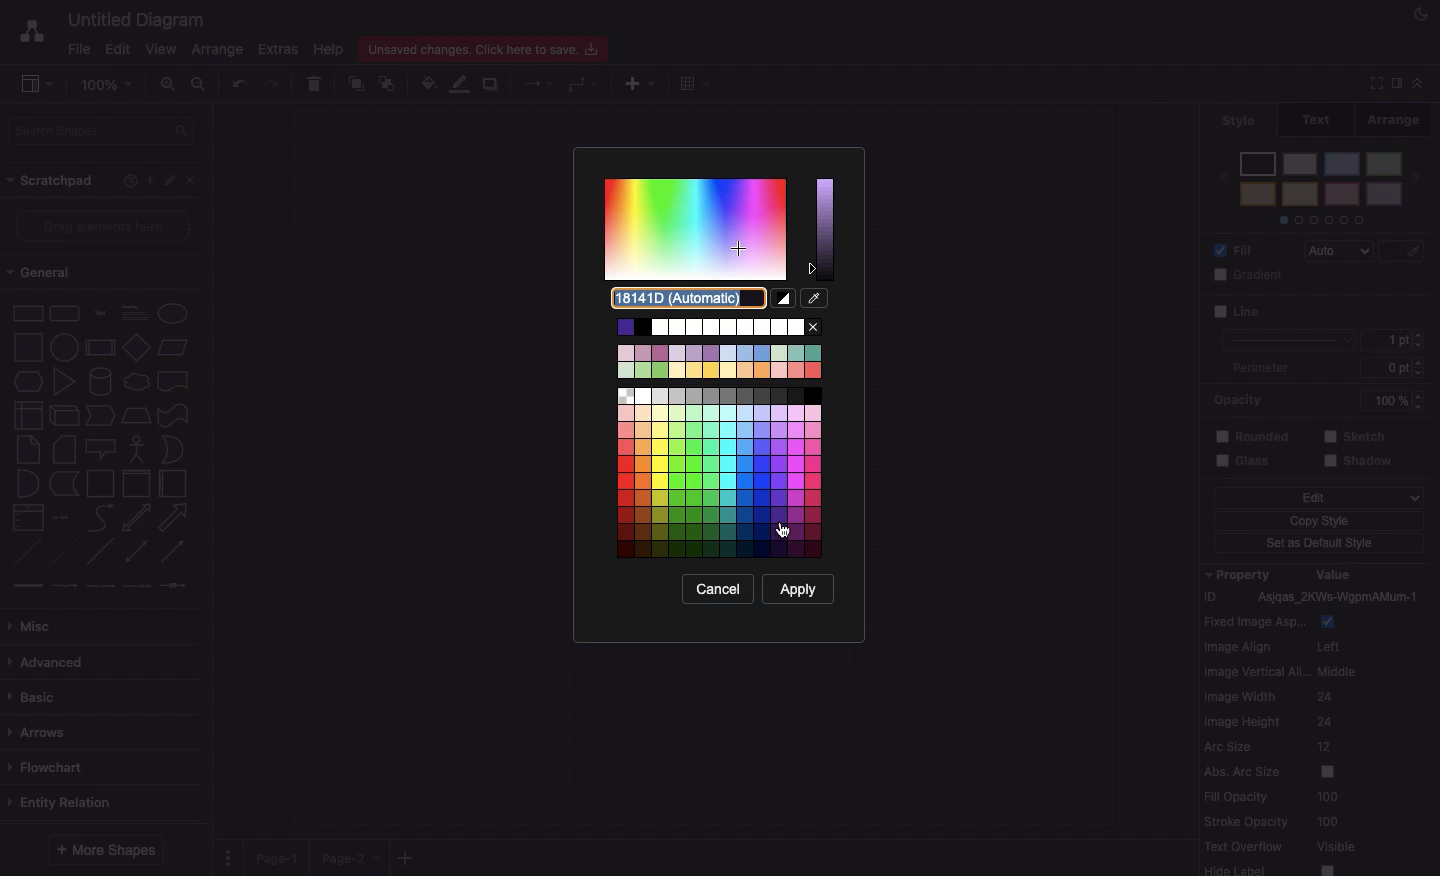 This screenshot has height=876, width=1440. Describe the element at coordinates (274, 82) in the screenshot. I see `Redo` at that location.